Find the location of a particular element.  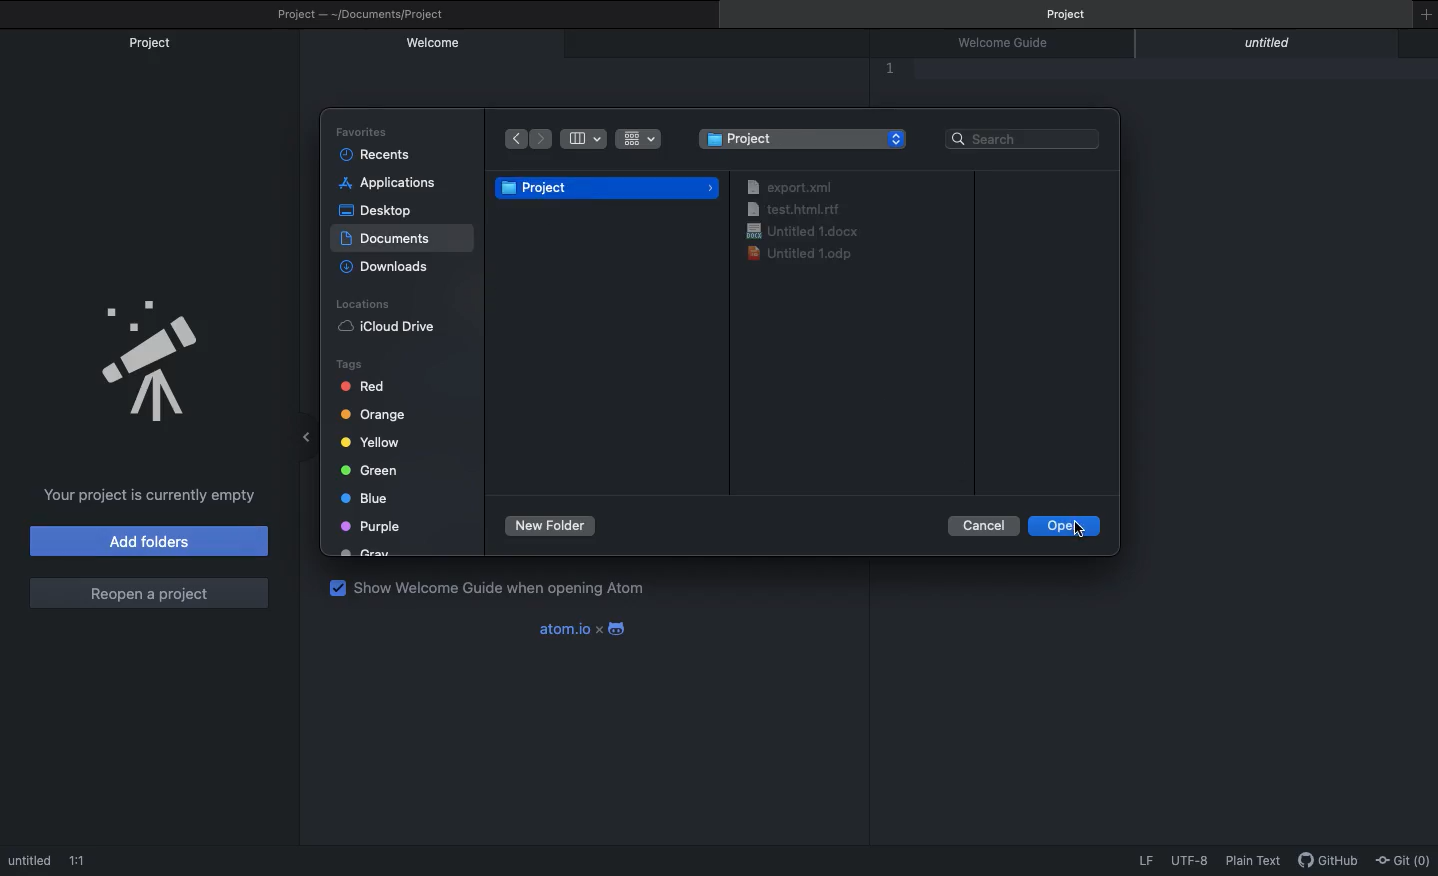

Untitled 1.0dp is located at coordinates (801, 253).